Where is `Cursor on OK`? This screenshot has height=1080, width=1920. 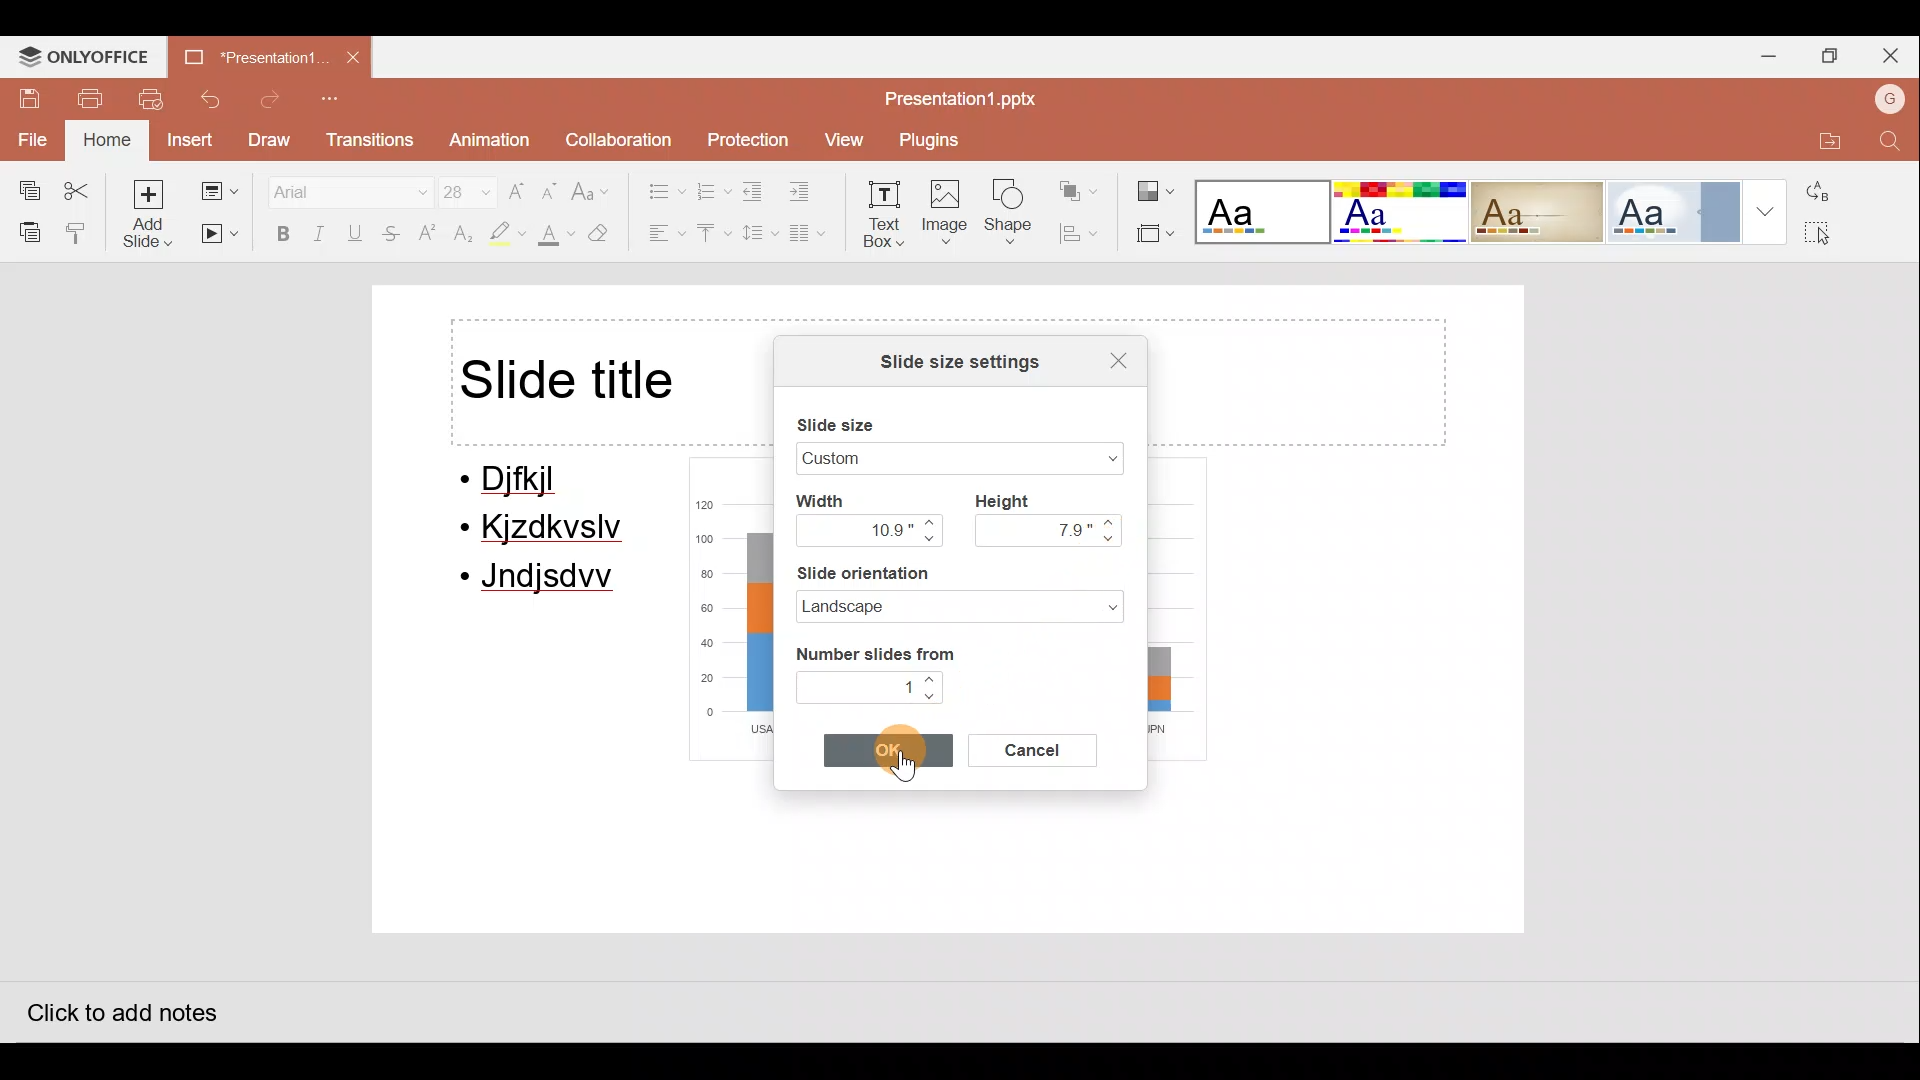
Cursor on OK is located at coordinates (894, 750).